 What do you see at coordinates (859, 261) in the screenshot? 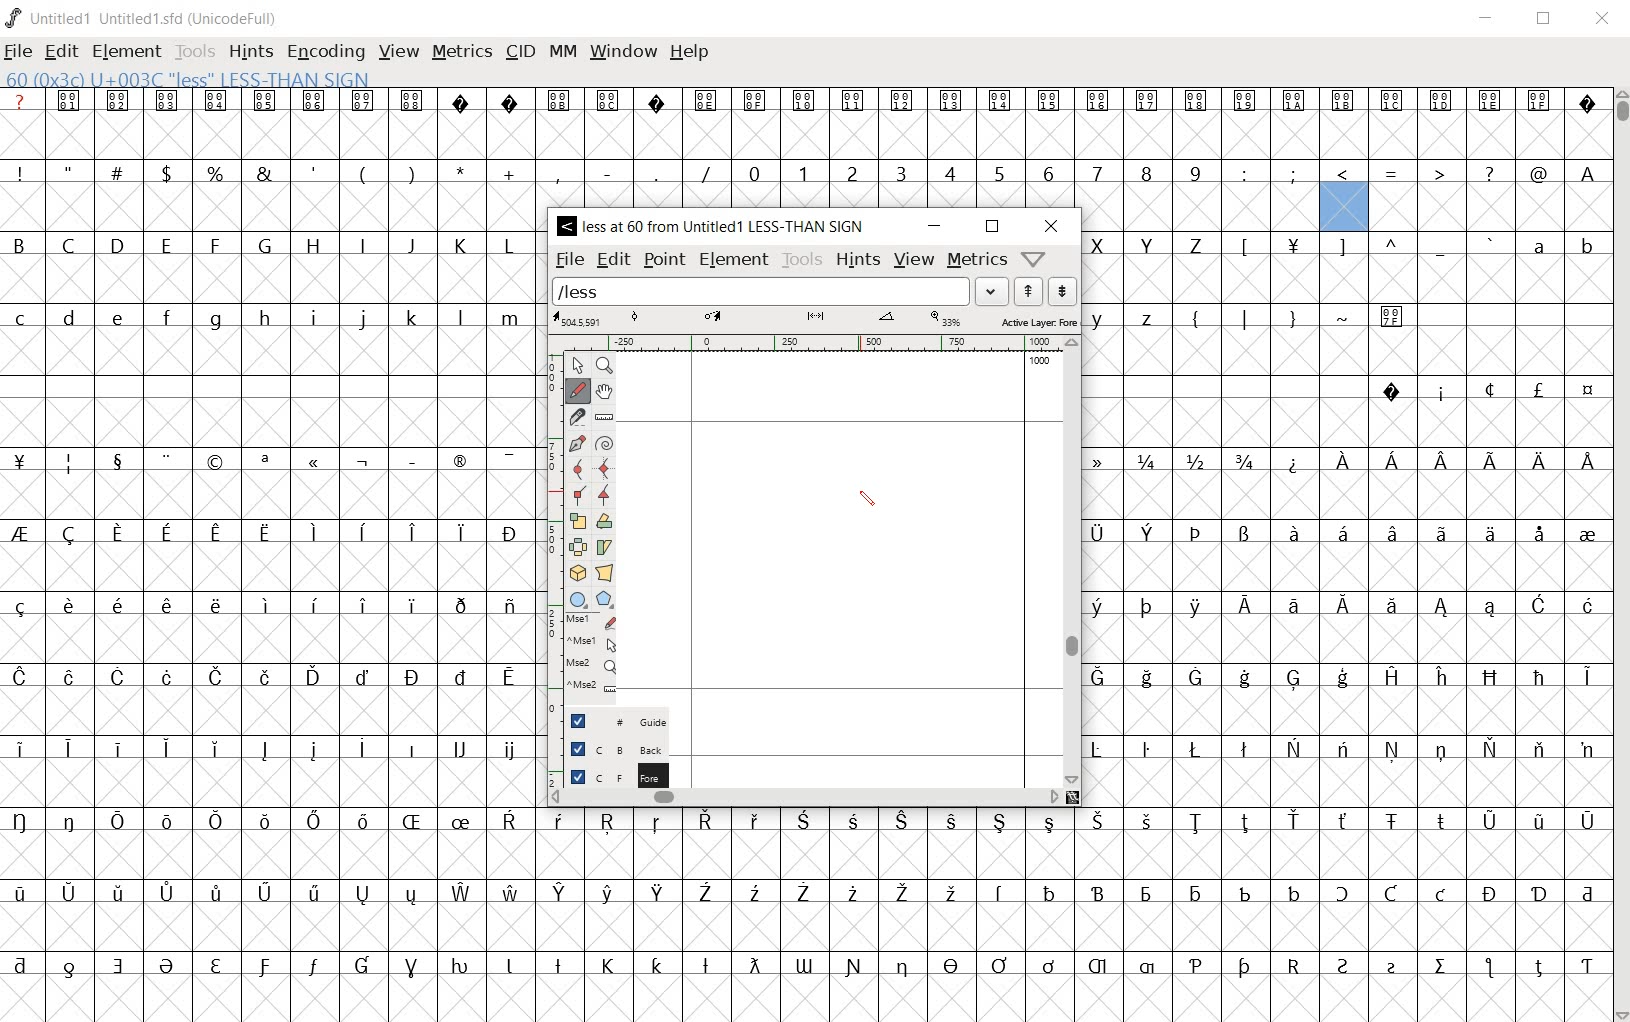
I see `hints` at bounding box center [859, 261].